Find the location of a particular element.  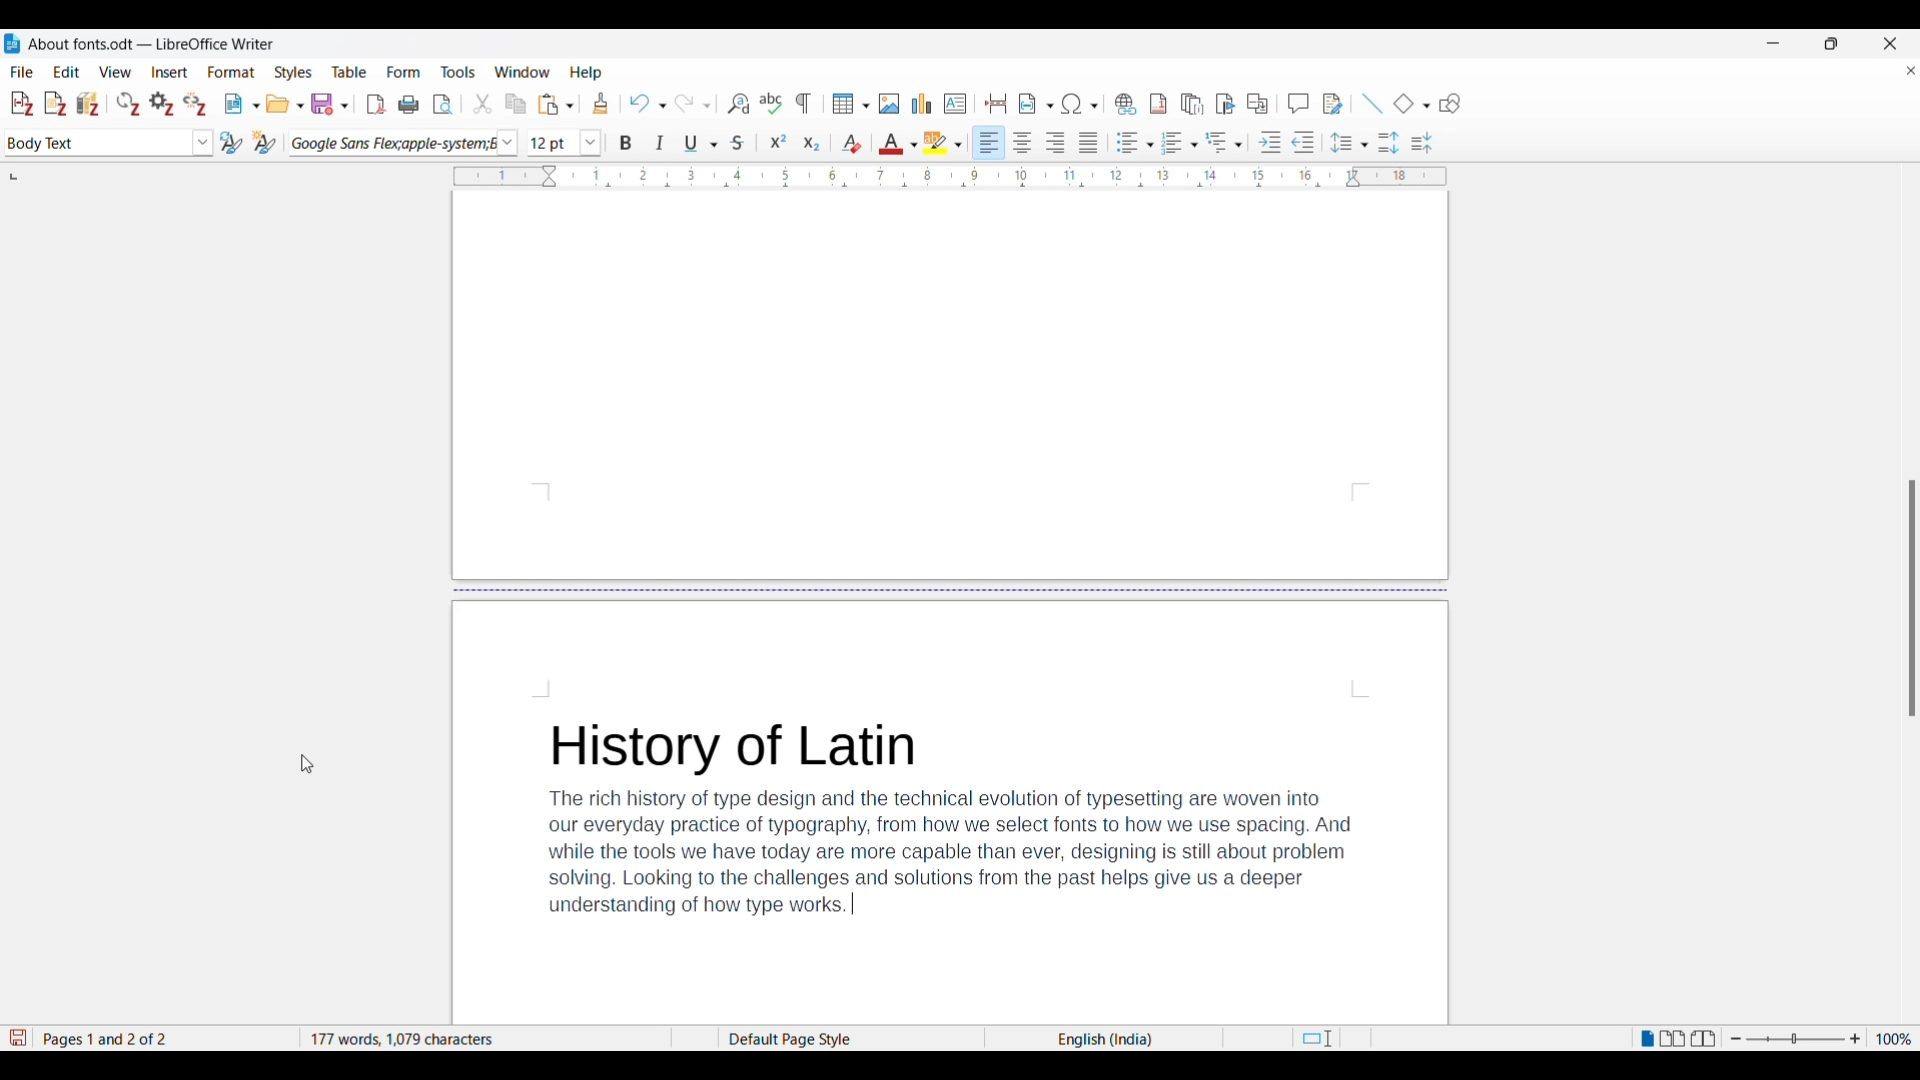

Align justified is located at coordinates (1089, 142).